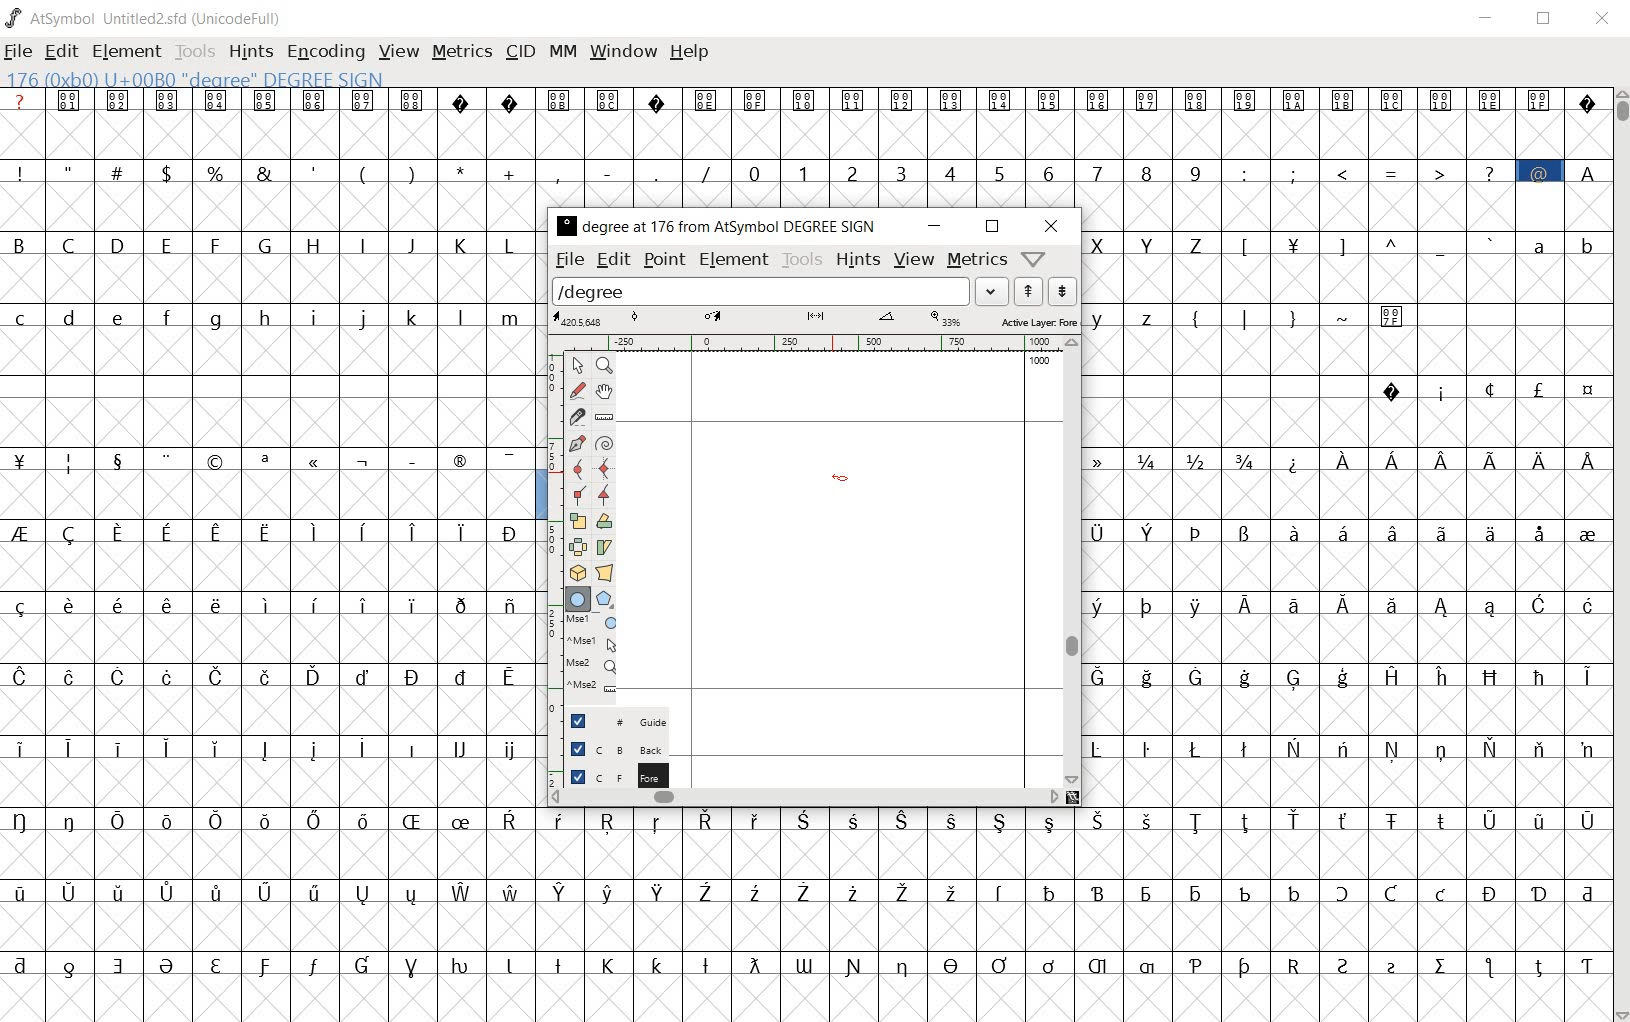 The width and height of the screenshot is (1630, 1022). I want to click on empty glyph slots, so click(1346, 422).